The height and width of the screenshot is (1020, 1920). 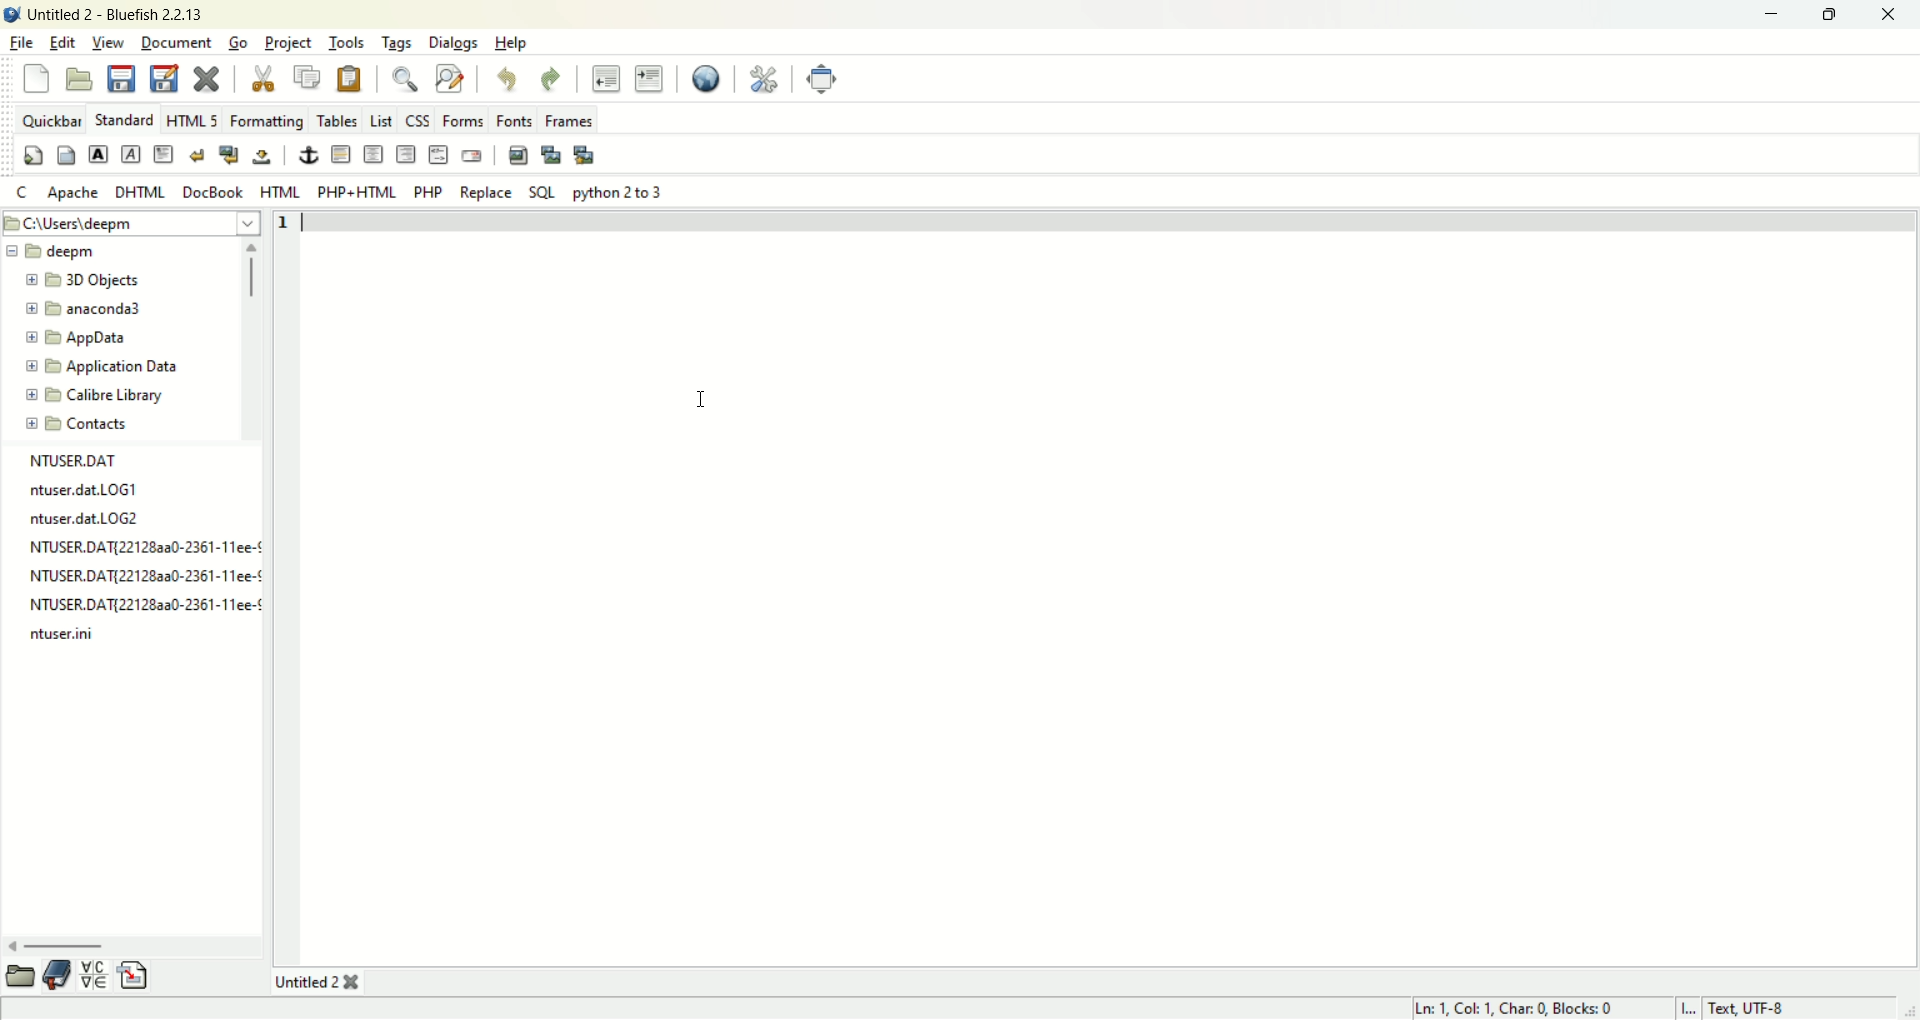 What do you see at coordinates (606, 76) in the screenshot?
I see `unindent` at bounding box center [606, 76].